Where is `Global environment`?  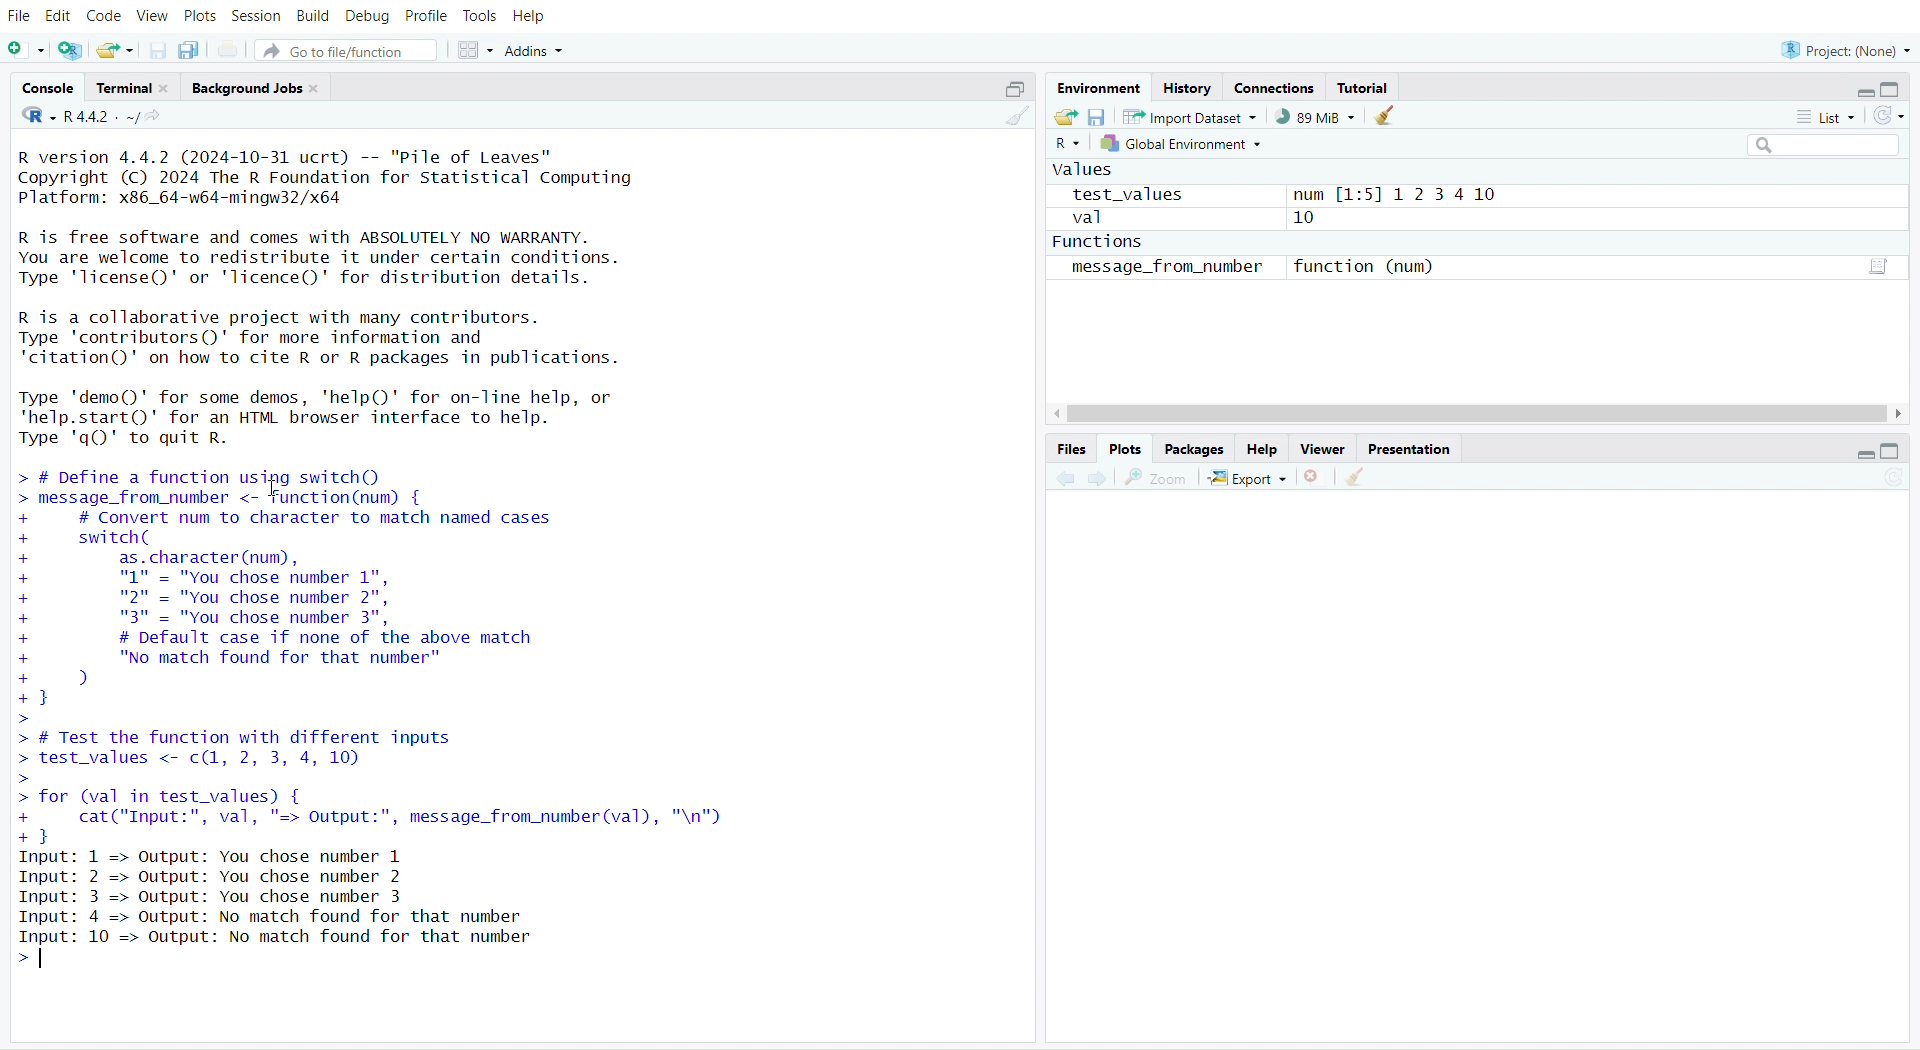
Global environment is located at coordinates (1185, 145).